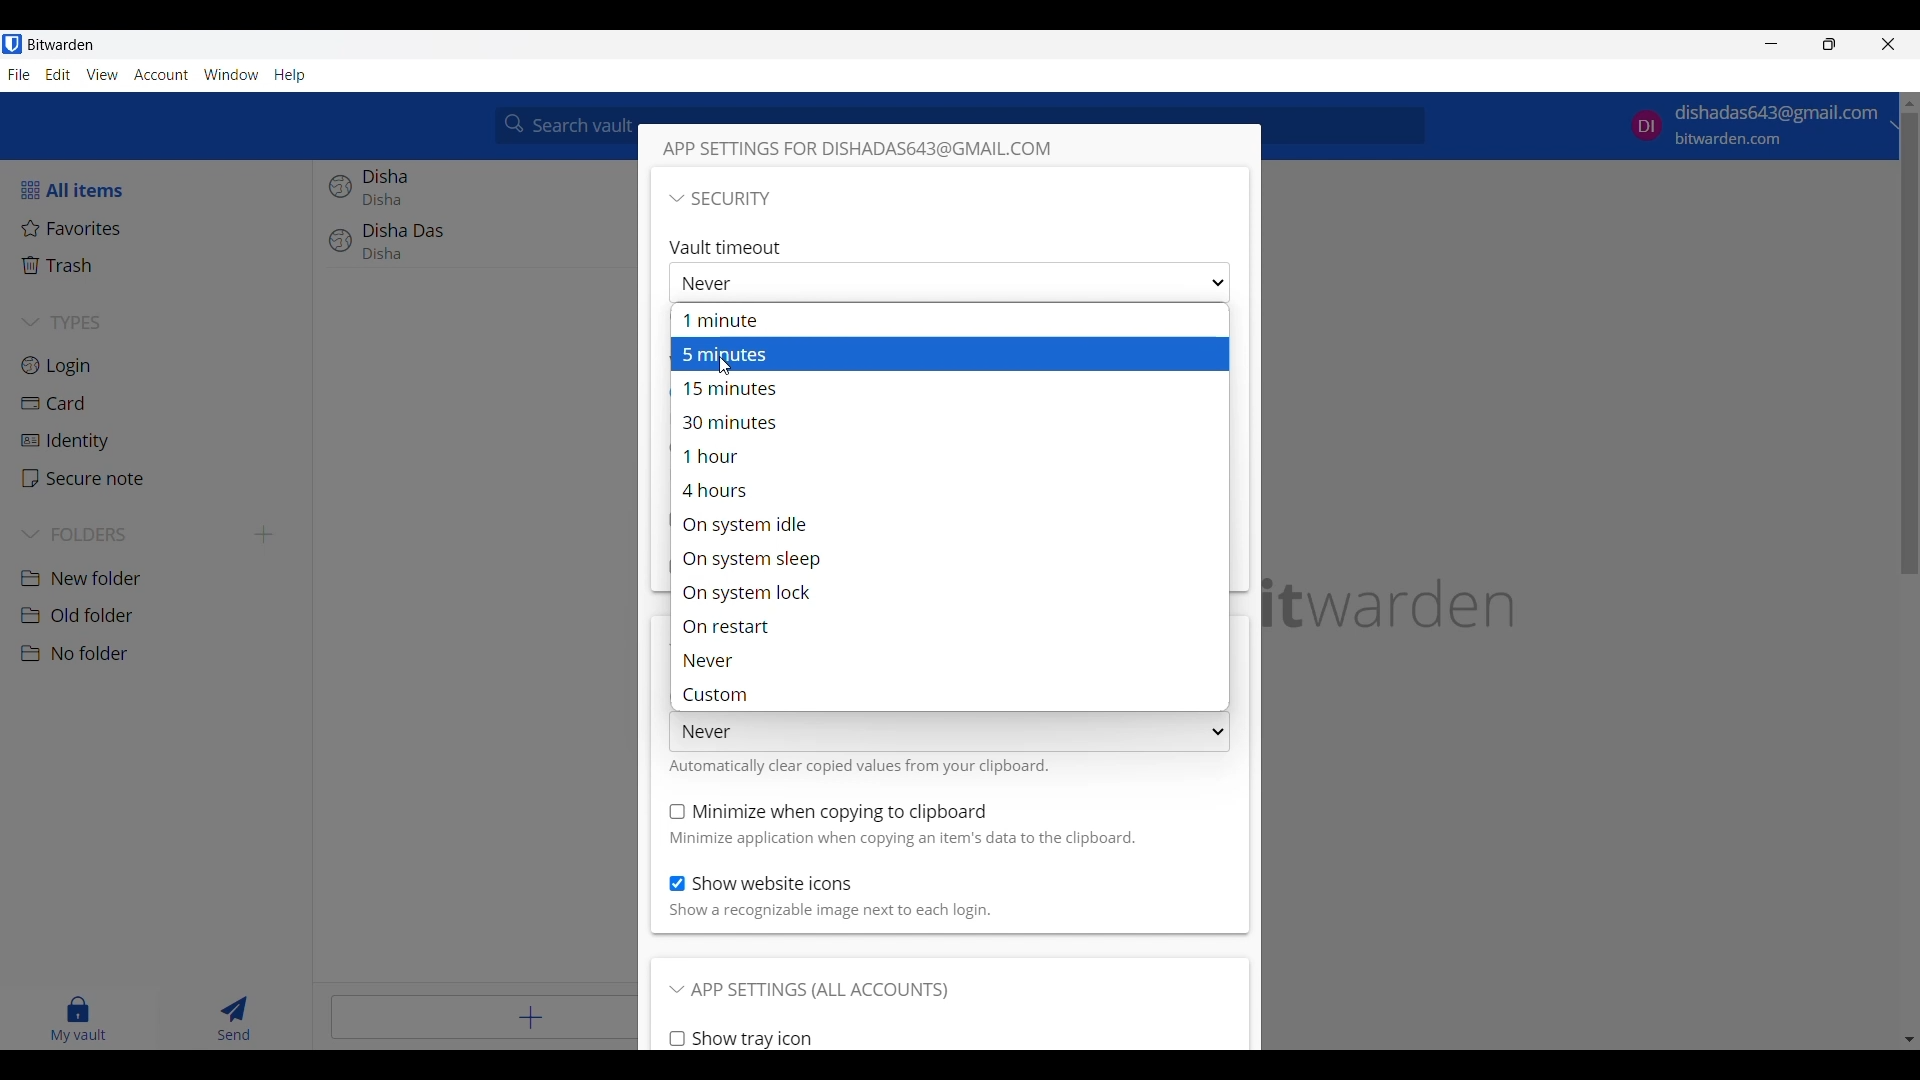 This screenshot has width=1920, height=1080. I want to click on never, so click(946, 660).